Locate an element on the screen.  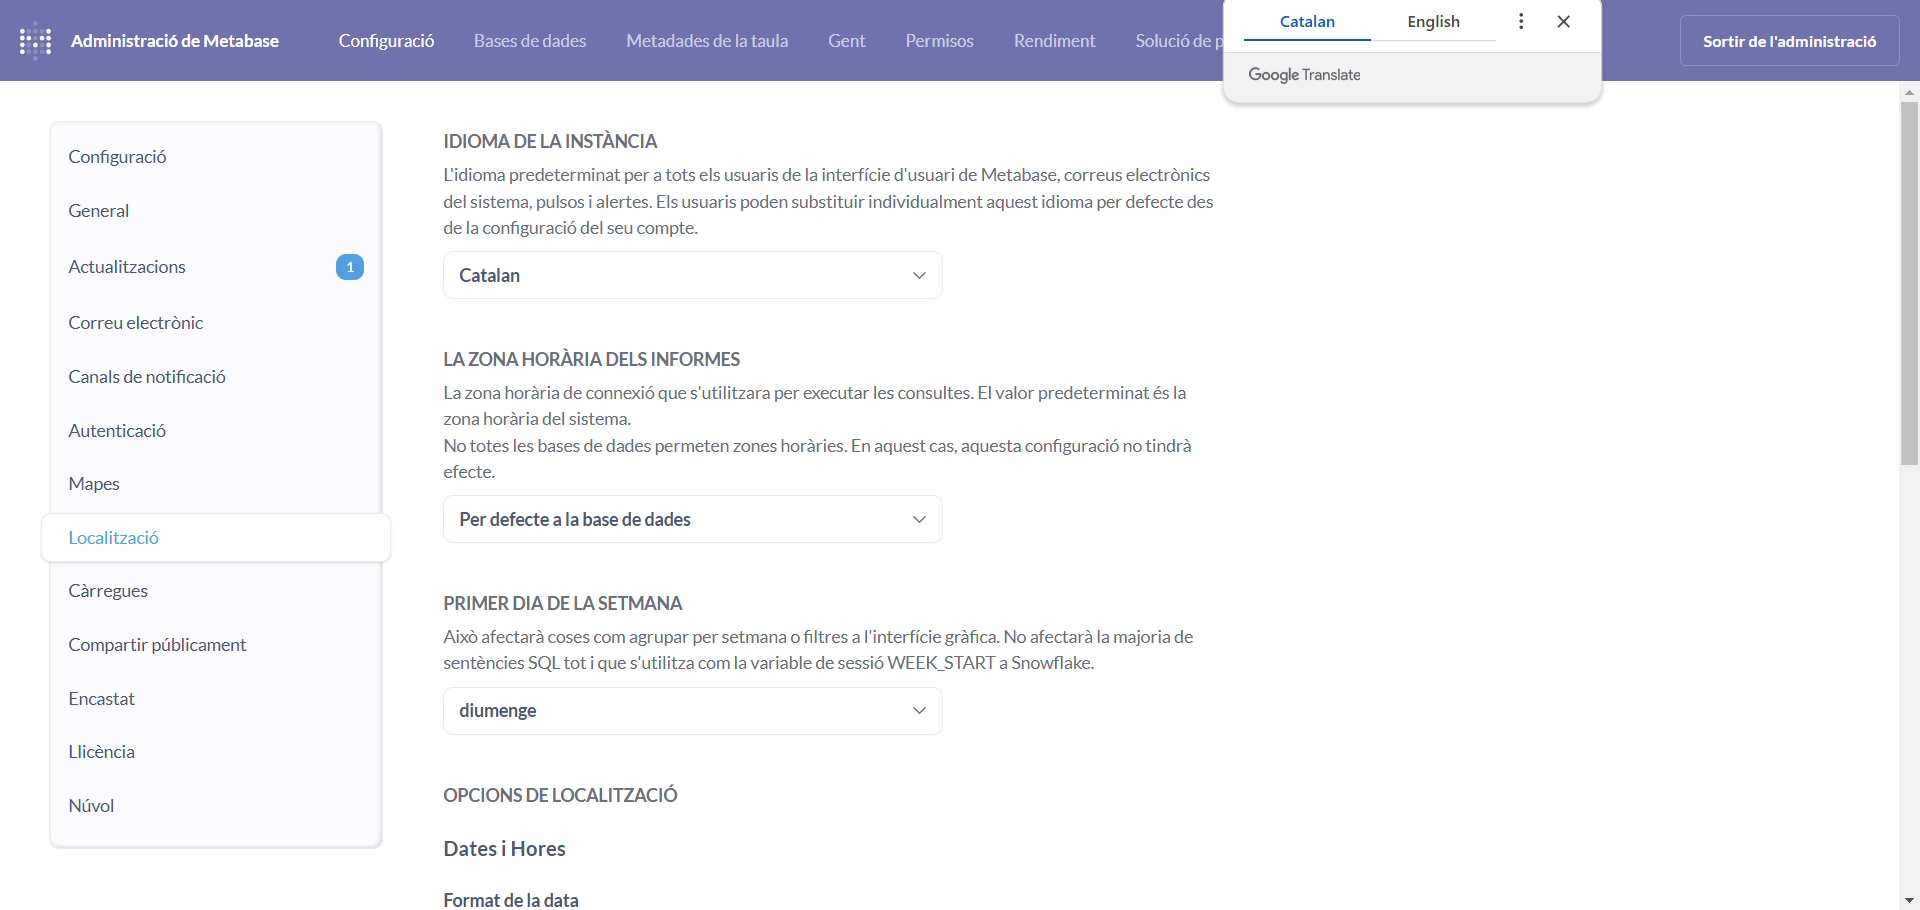
PRIMER DIA DE LA SETMANA
Aix afectara coses com agrupar per setmana o filtres a l'interficie grafica. No afectara la majoria de
senténcies SQL tot i que s'utilitza com la variable de sessi6 WEEK_START a Snowflake. is located at coordinates (838, 631).